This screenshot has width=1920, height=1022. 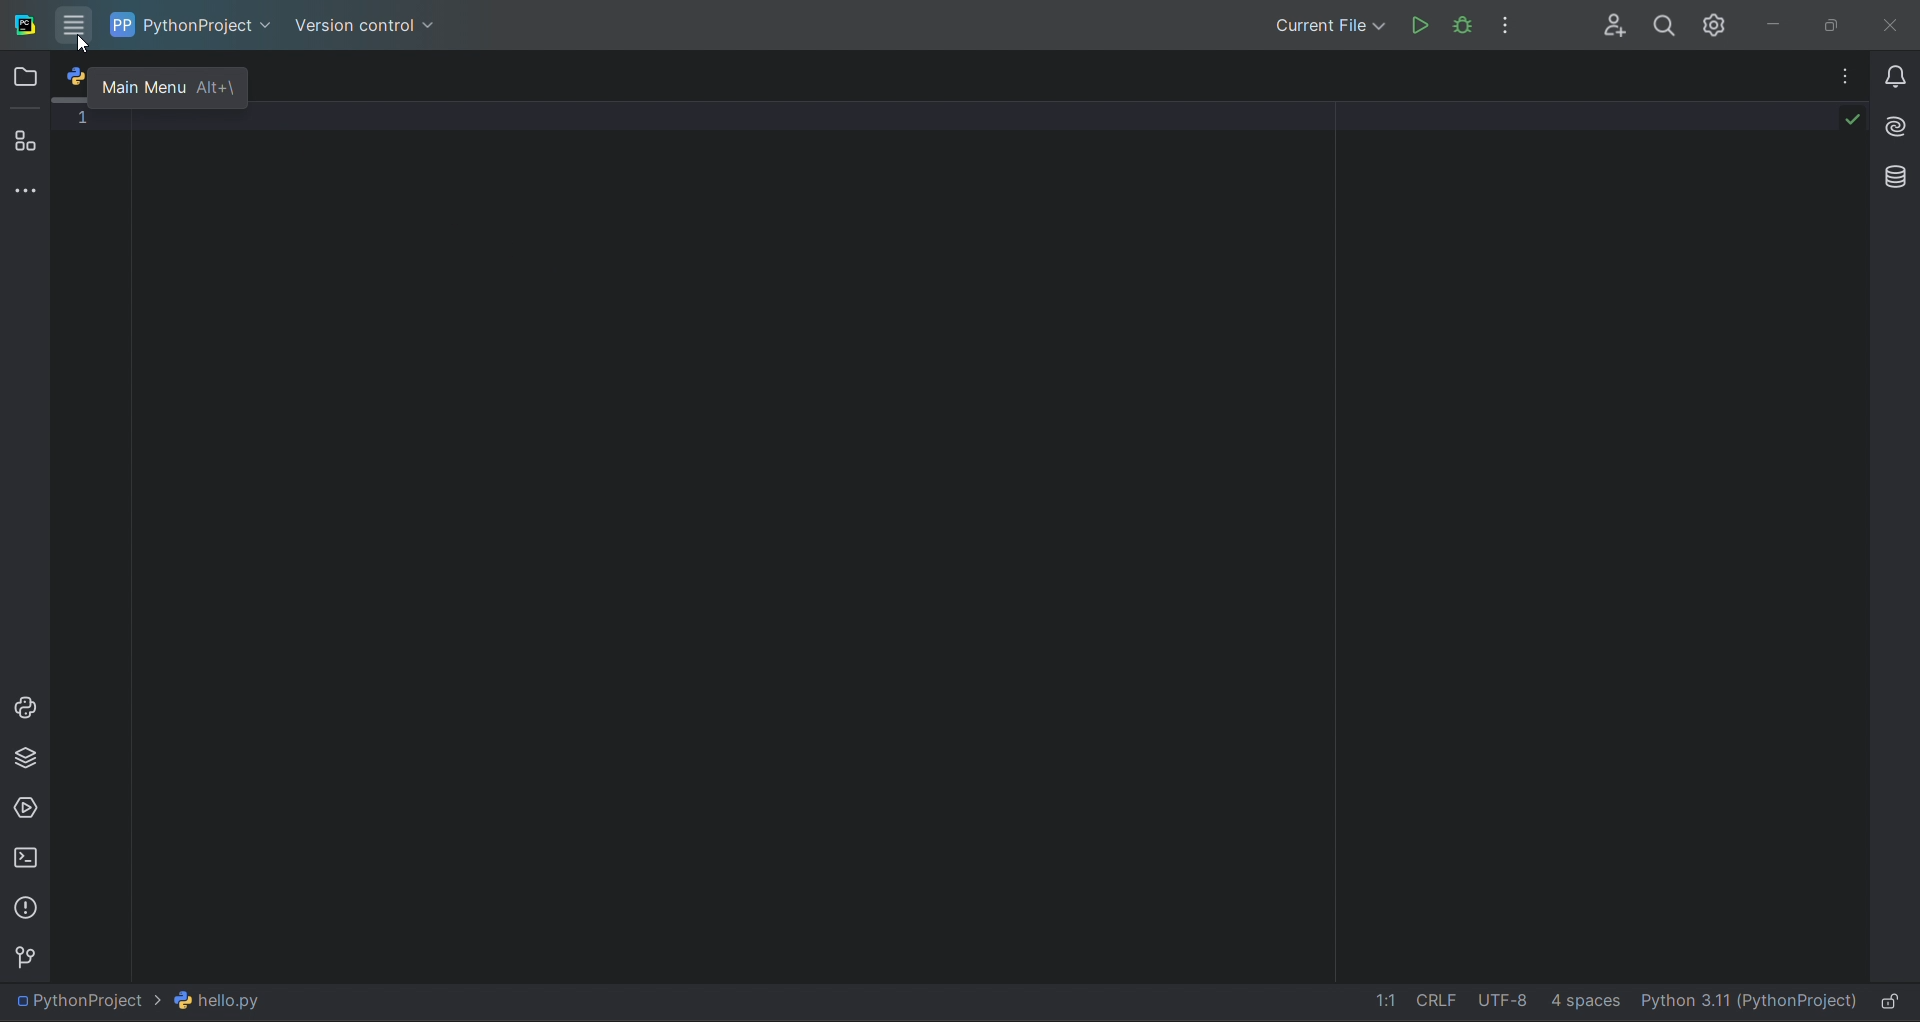 I want to click on code check, so click(x=1837, y=124).